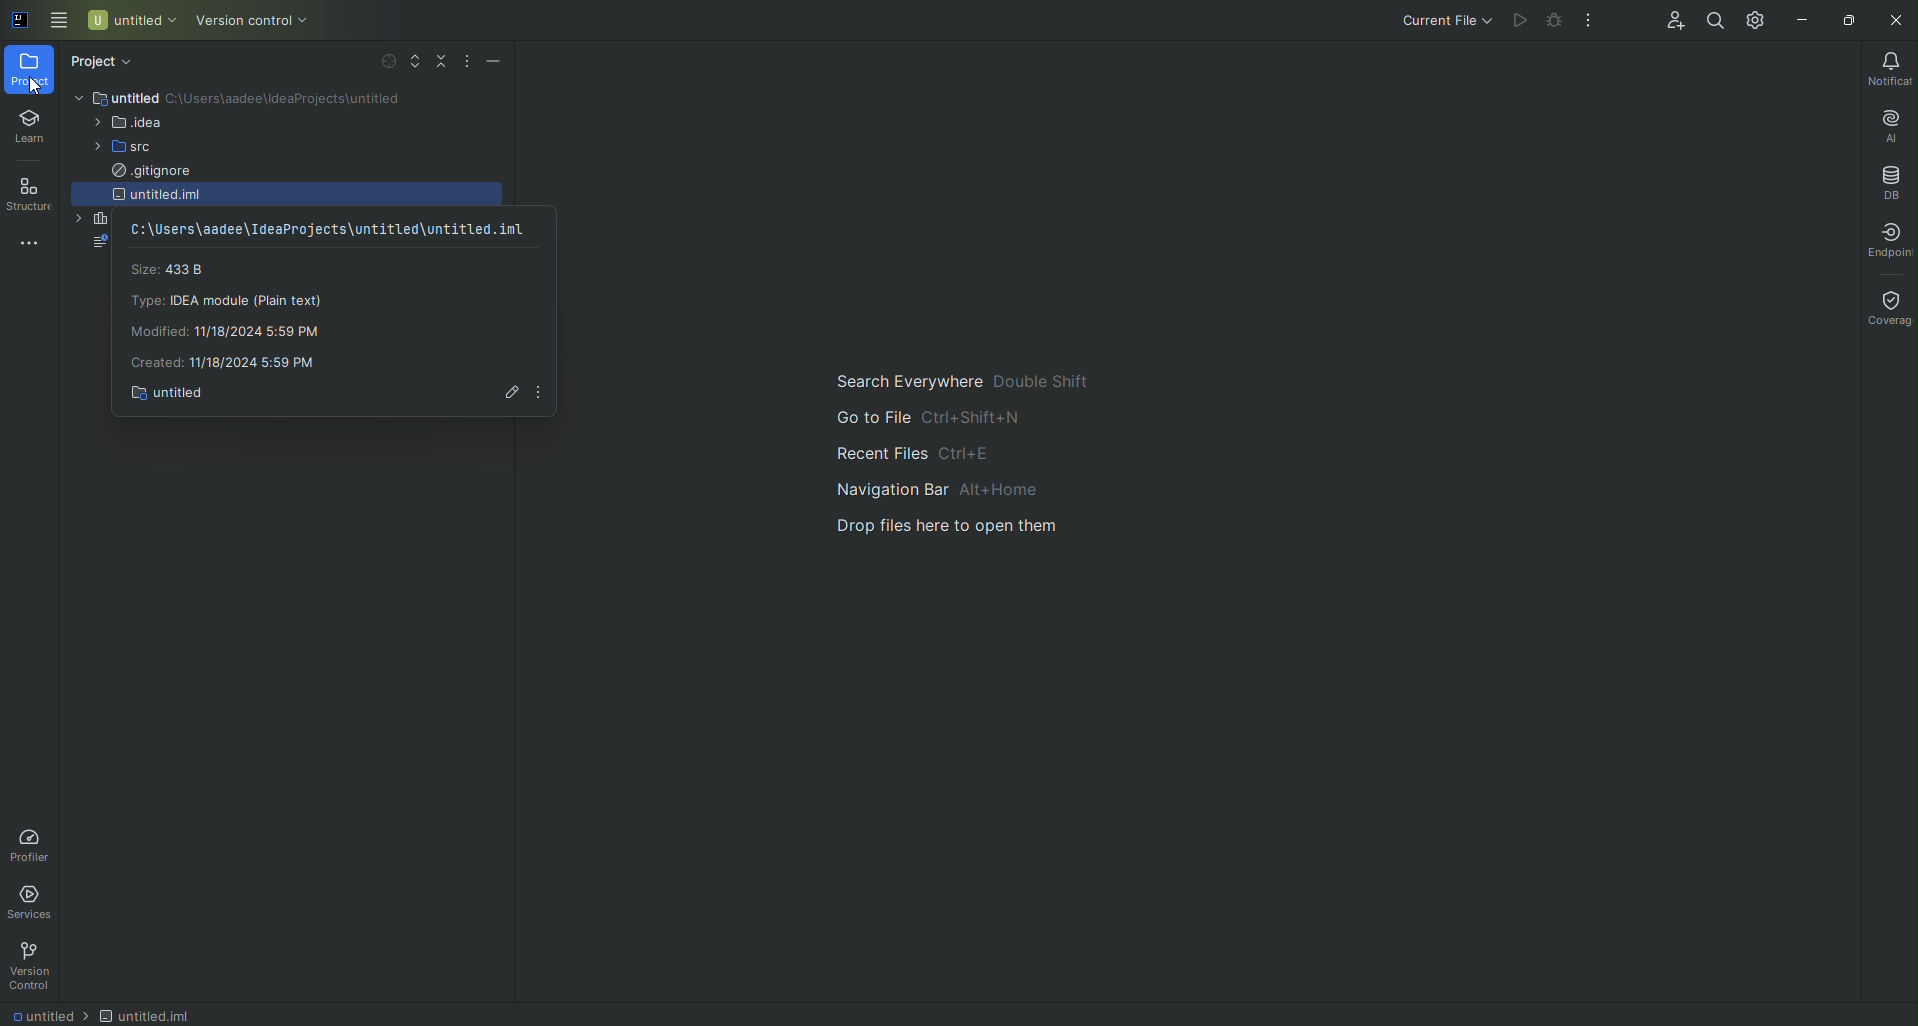 The height and width of the screenshot is (1026, 1918). What do you see at coordinates (1885, 236) in the screenshot?
I see `Endpoints` at bounding box center [1885, 236].